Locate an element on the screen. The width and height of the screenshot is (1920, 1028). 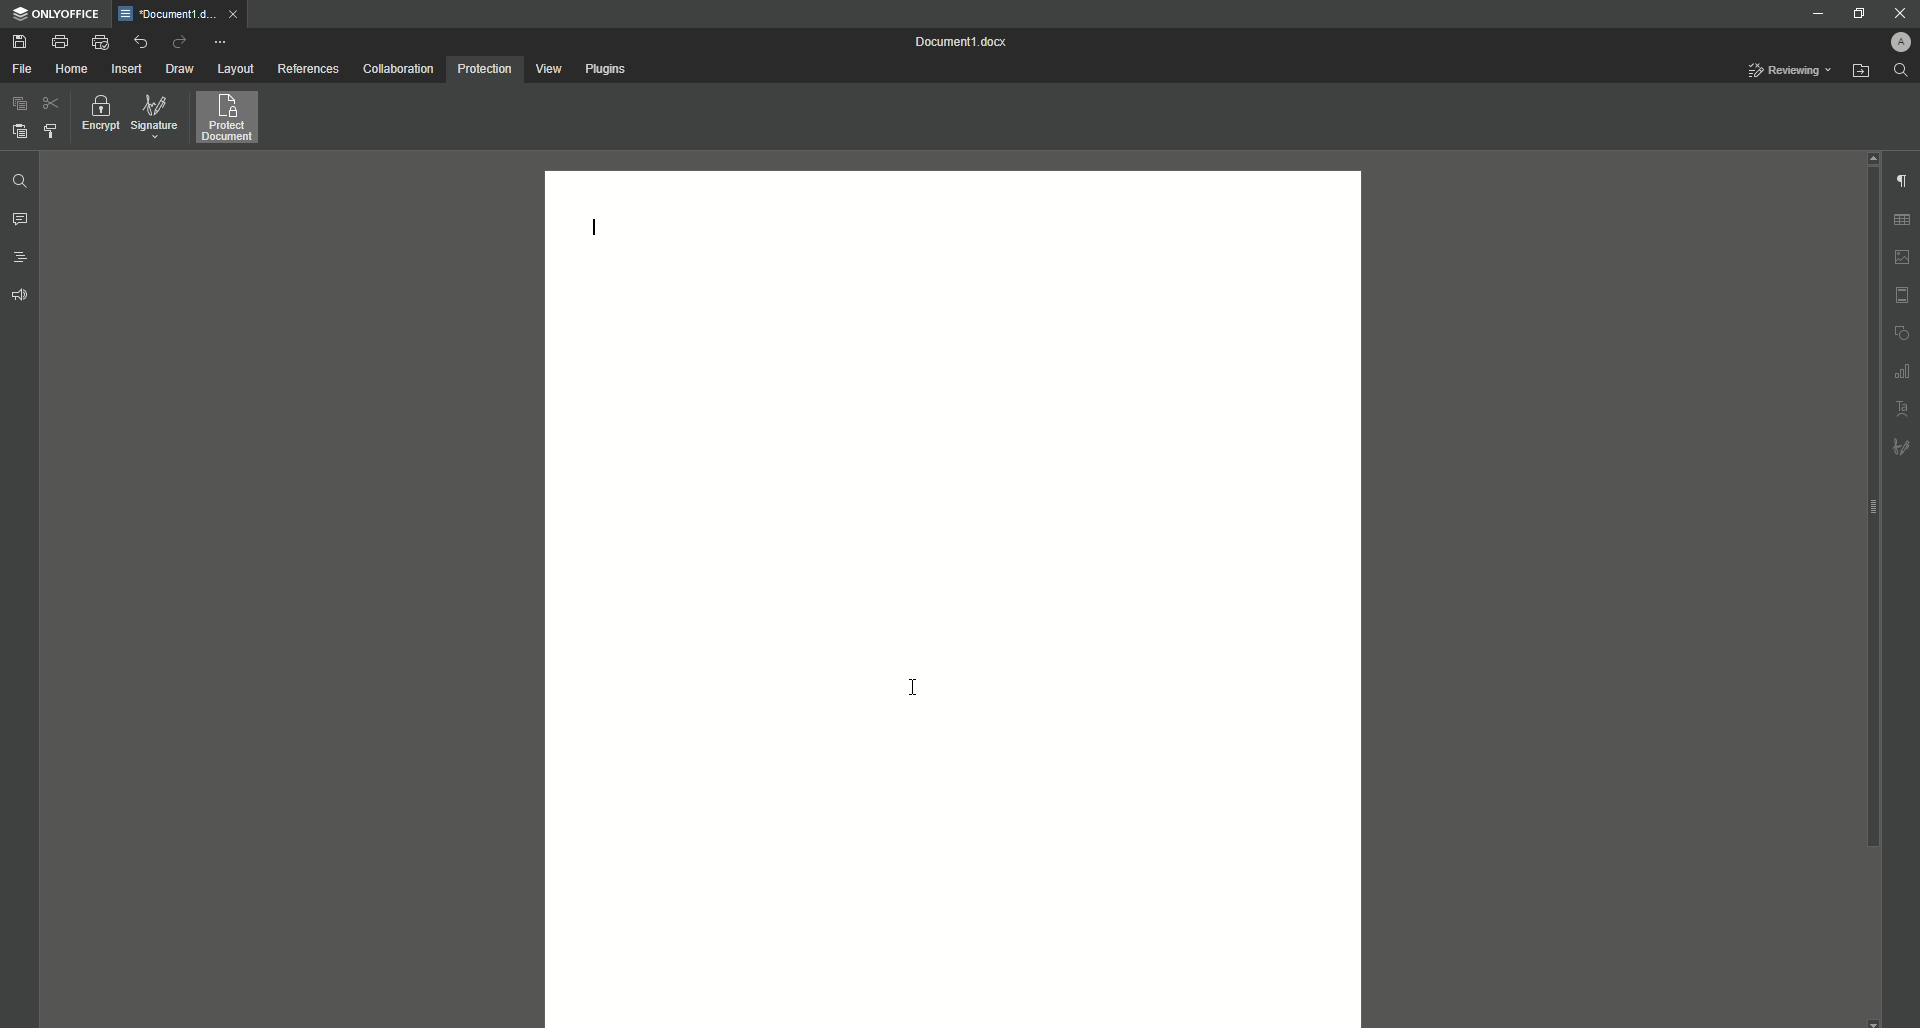
Save is located at coordinates (17, 40).